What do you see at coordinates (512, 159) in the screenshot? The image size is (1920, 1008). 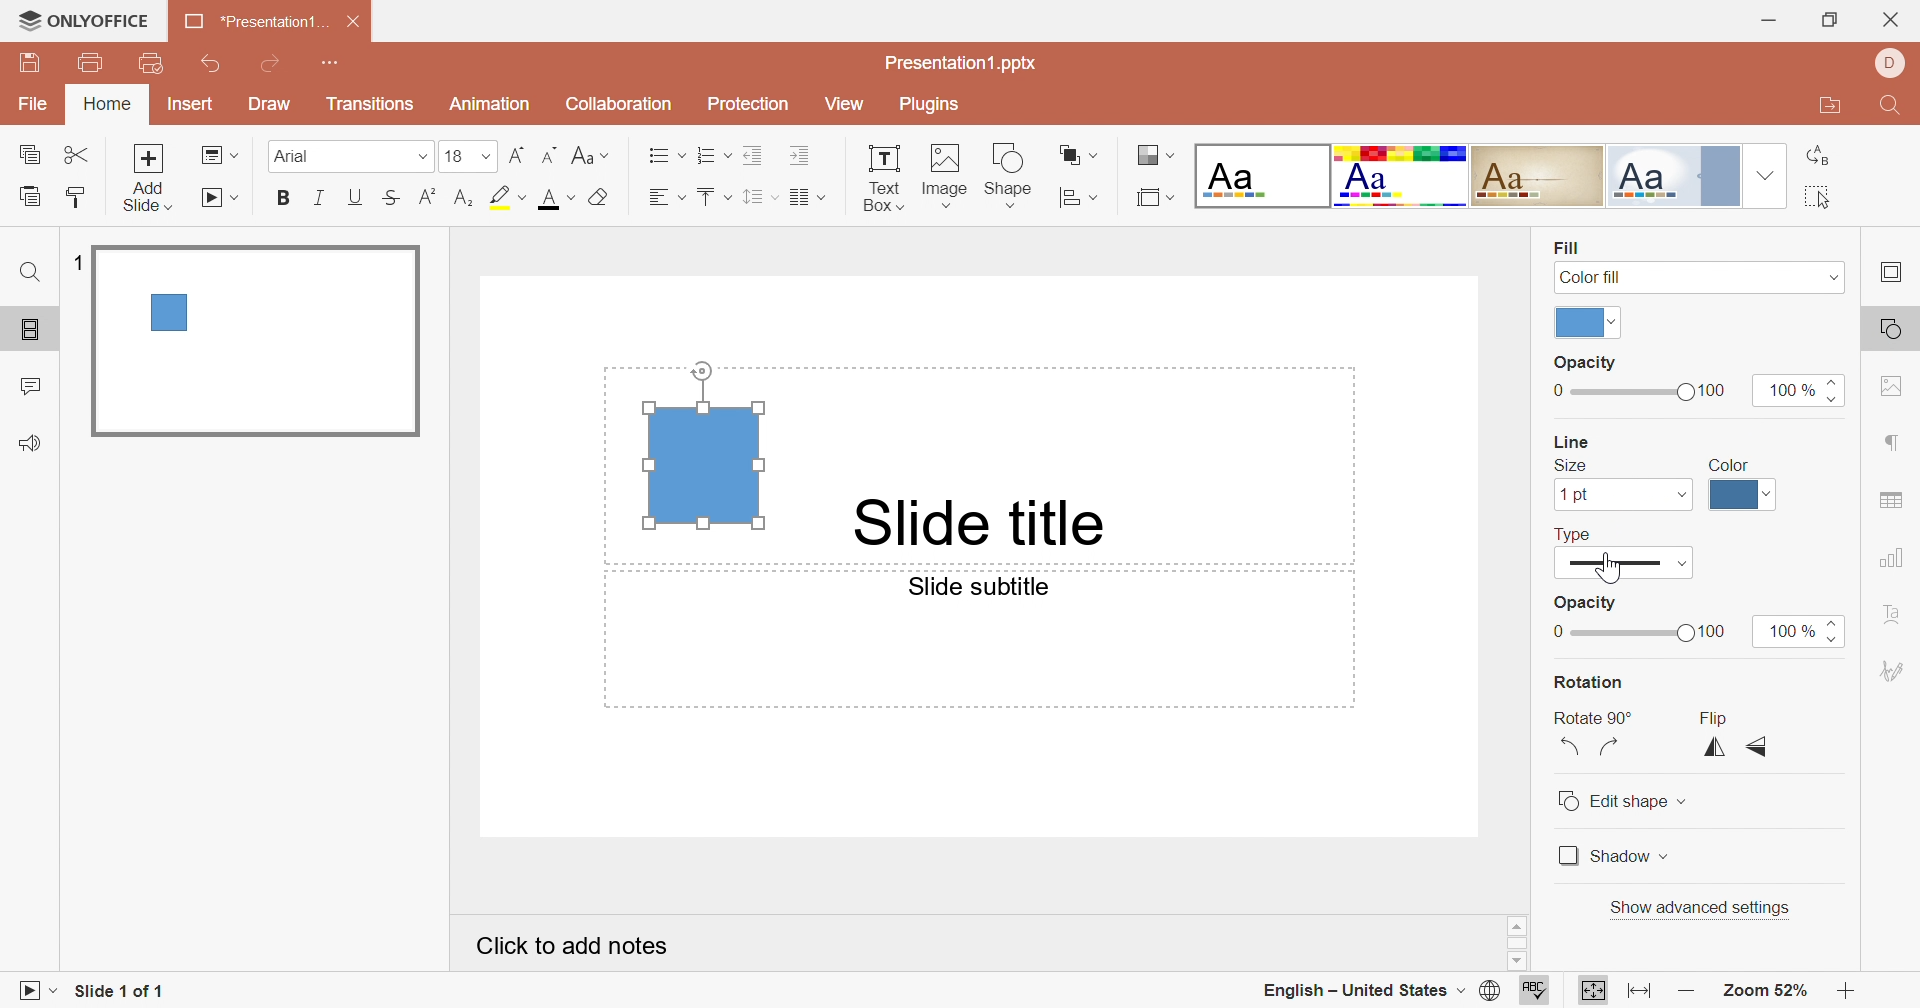 I see `Increment font size` at bounding box center [512, 159].